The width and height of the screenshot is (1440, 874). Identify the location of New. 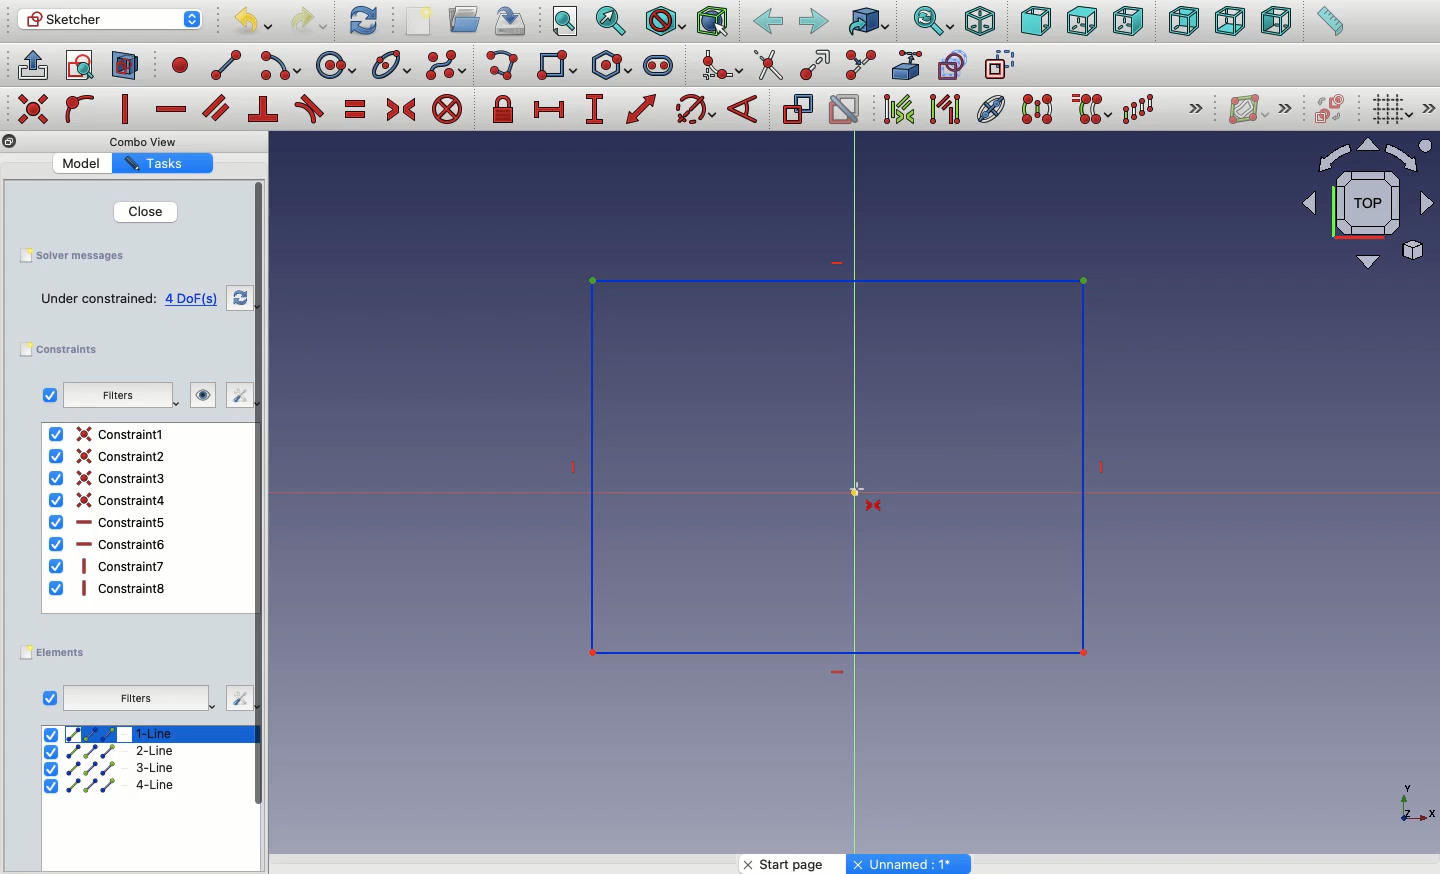
(423, 23).